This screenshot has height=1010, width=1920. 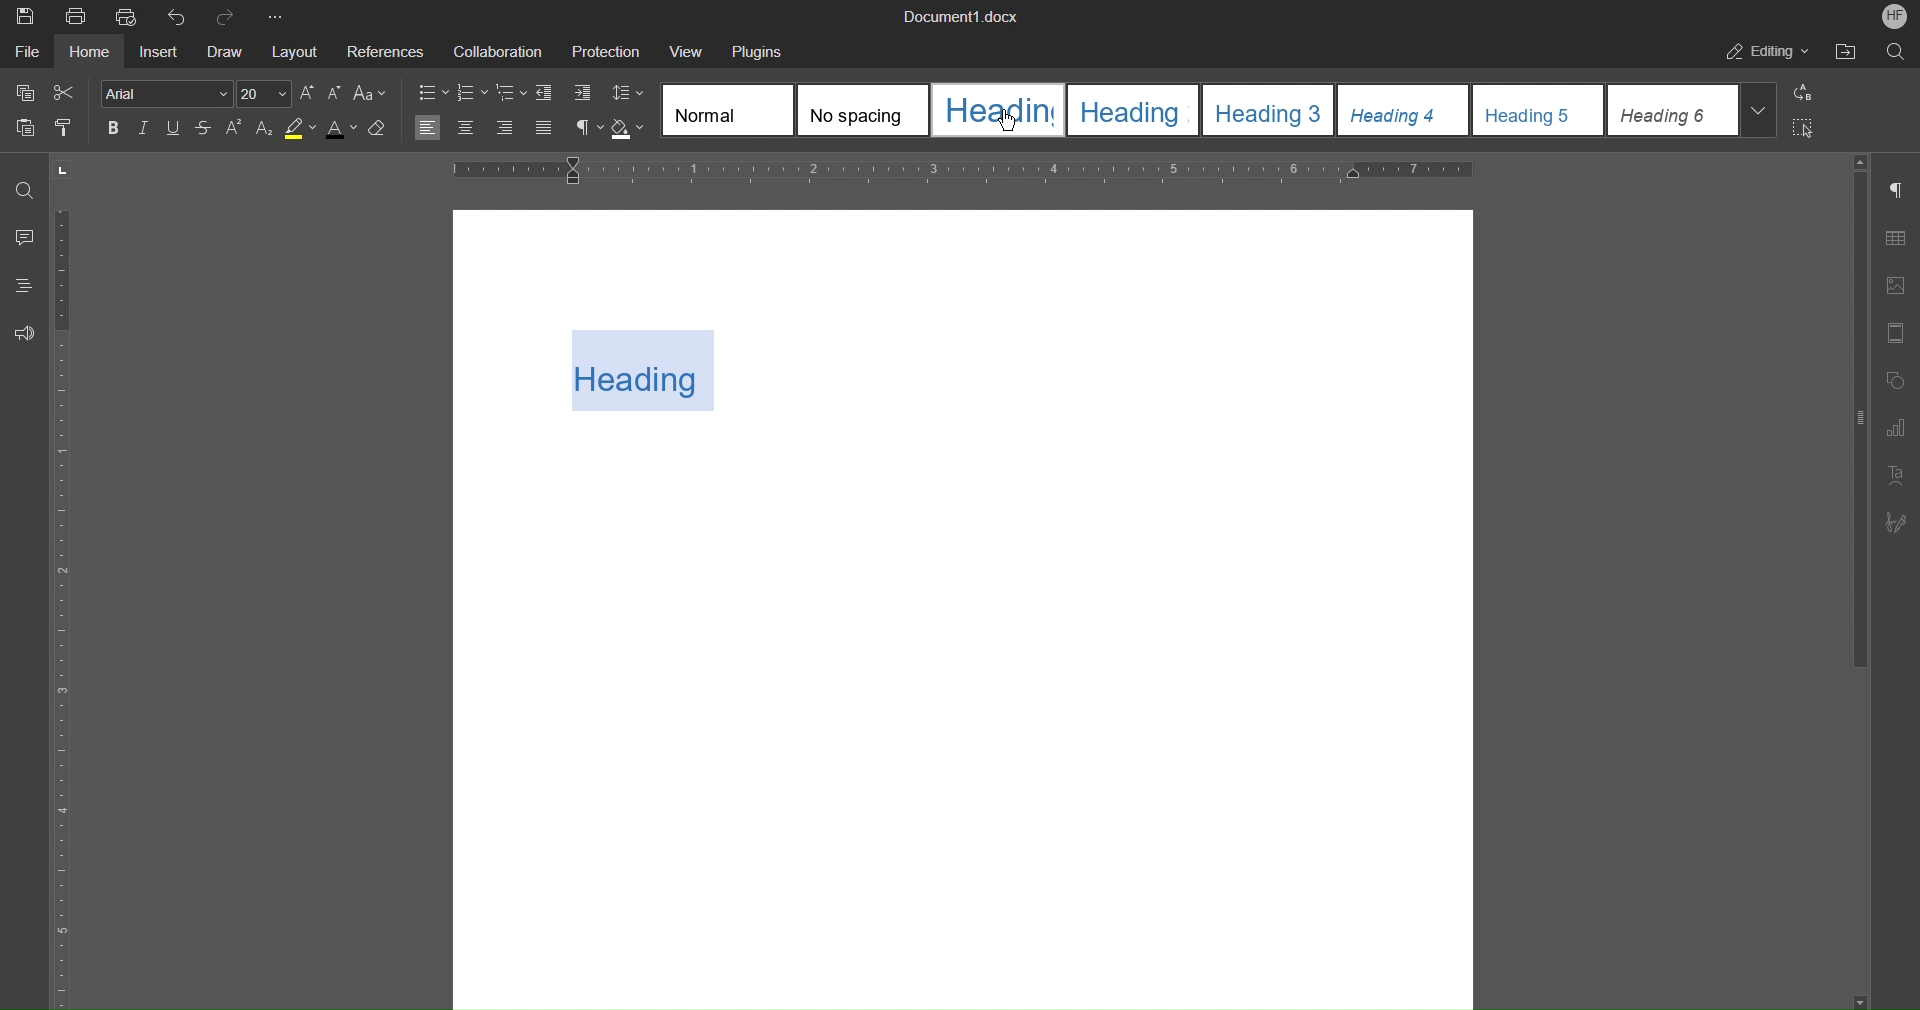 I want to click on Paste, so click(x=23, y=123).